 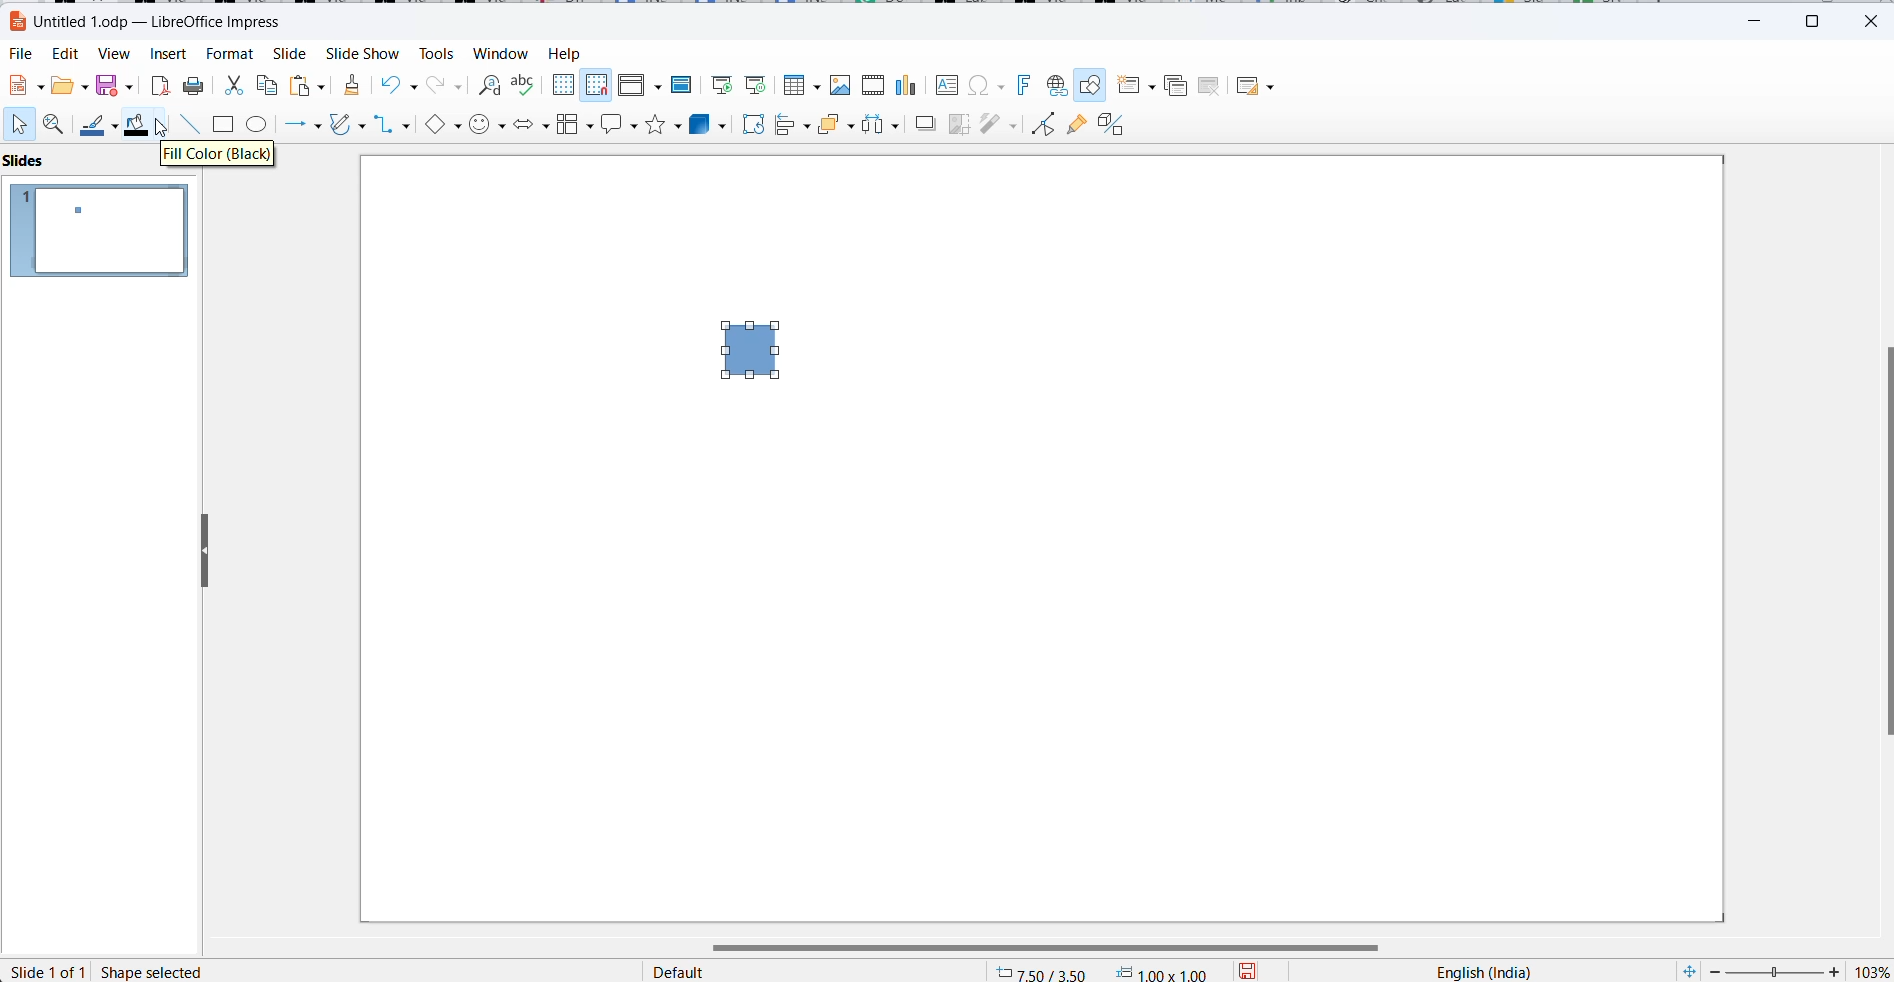 I want to click on slide number, so click(x=50, y=971).